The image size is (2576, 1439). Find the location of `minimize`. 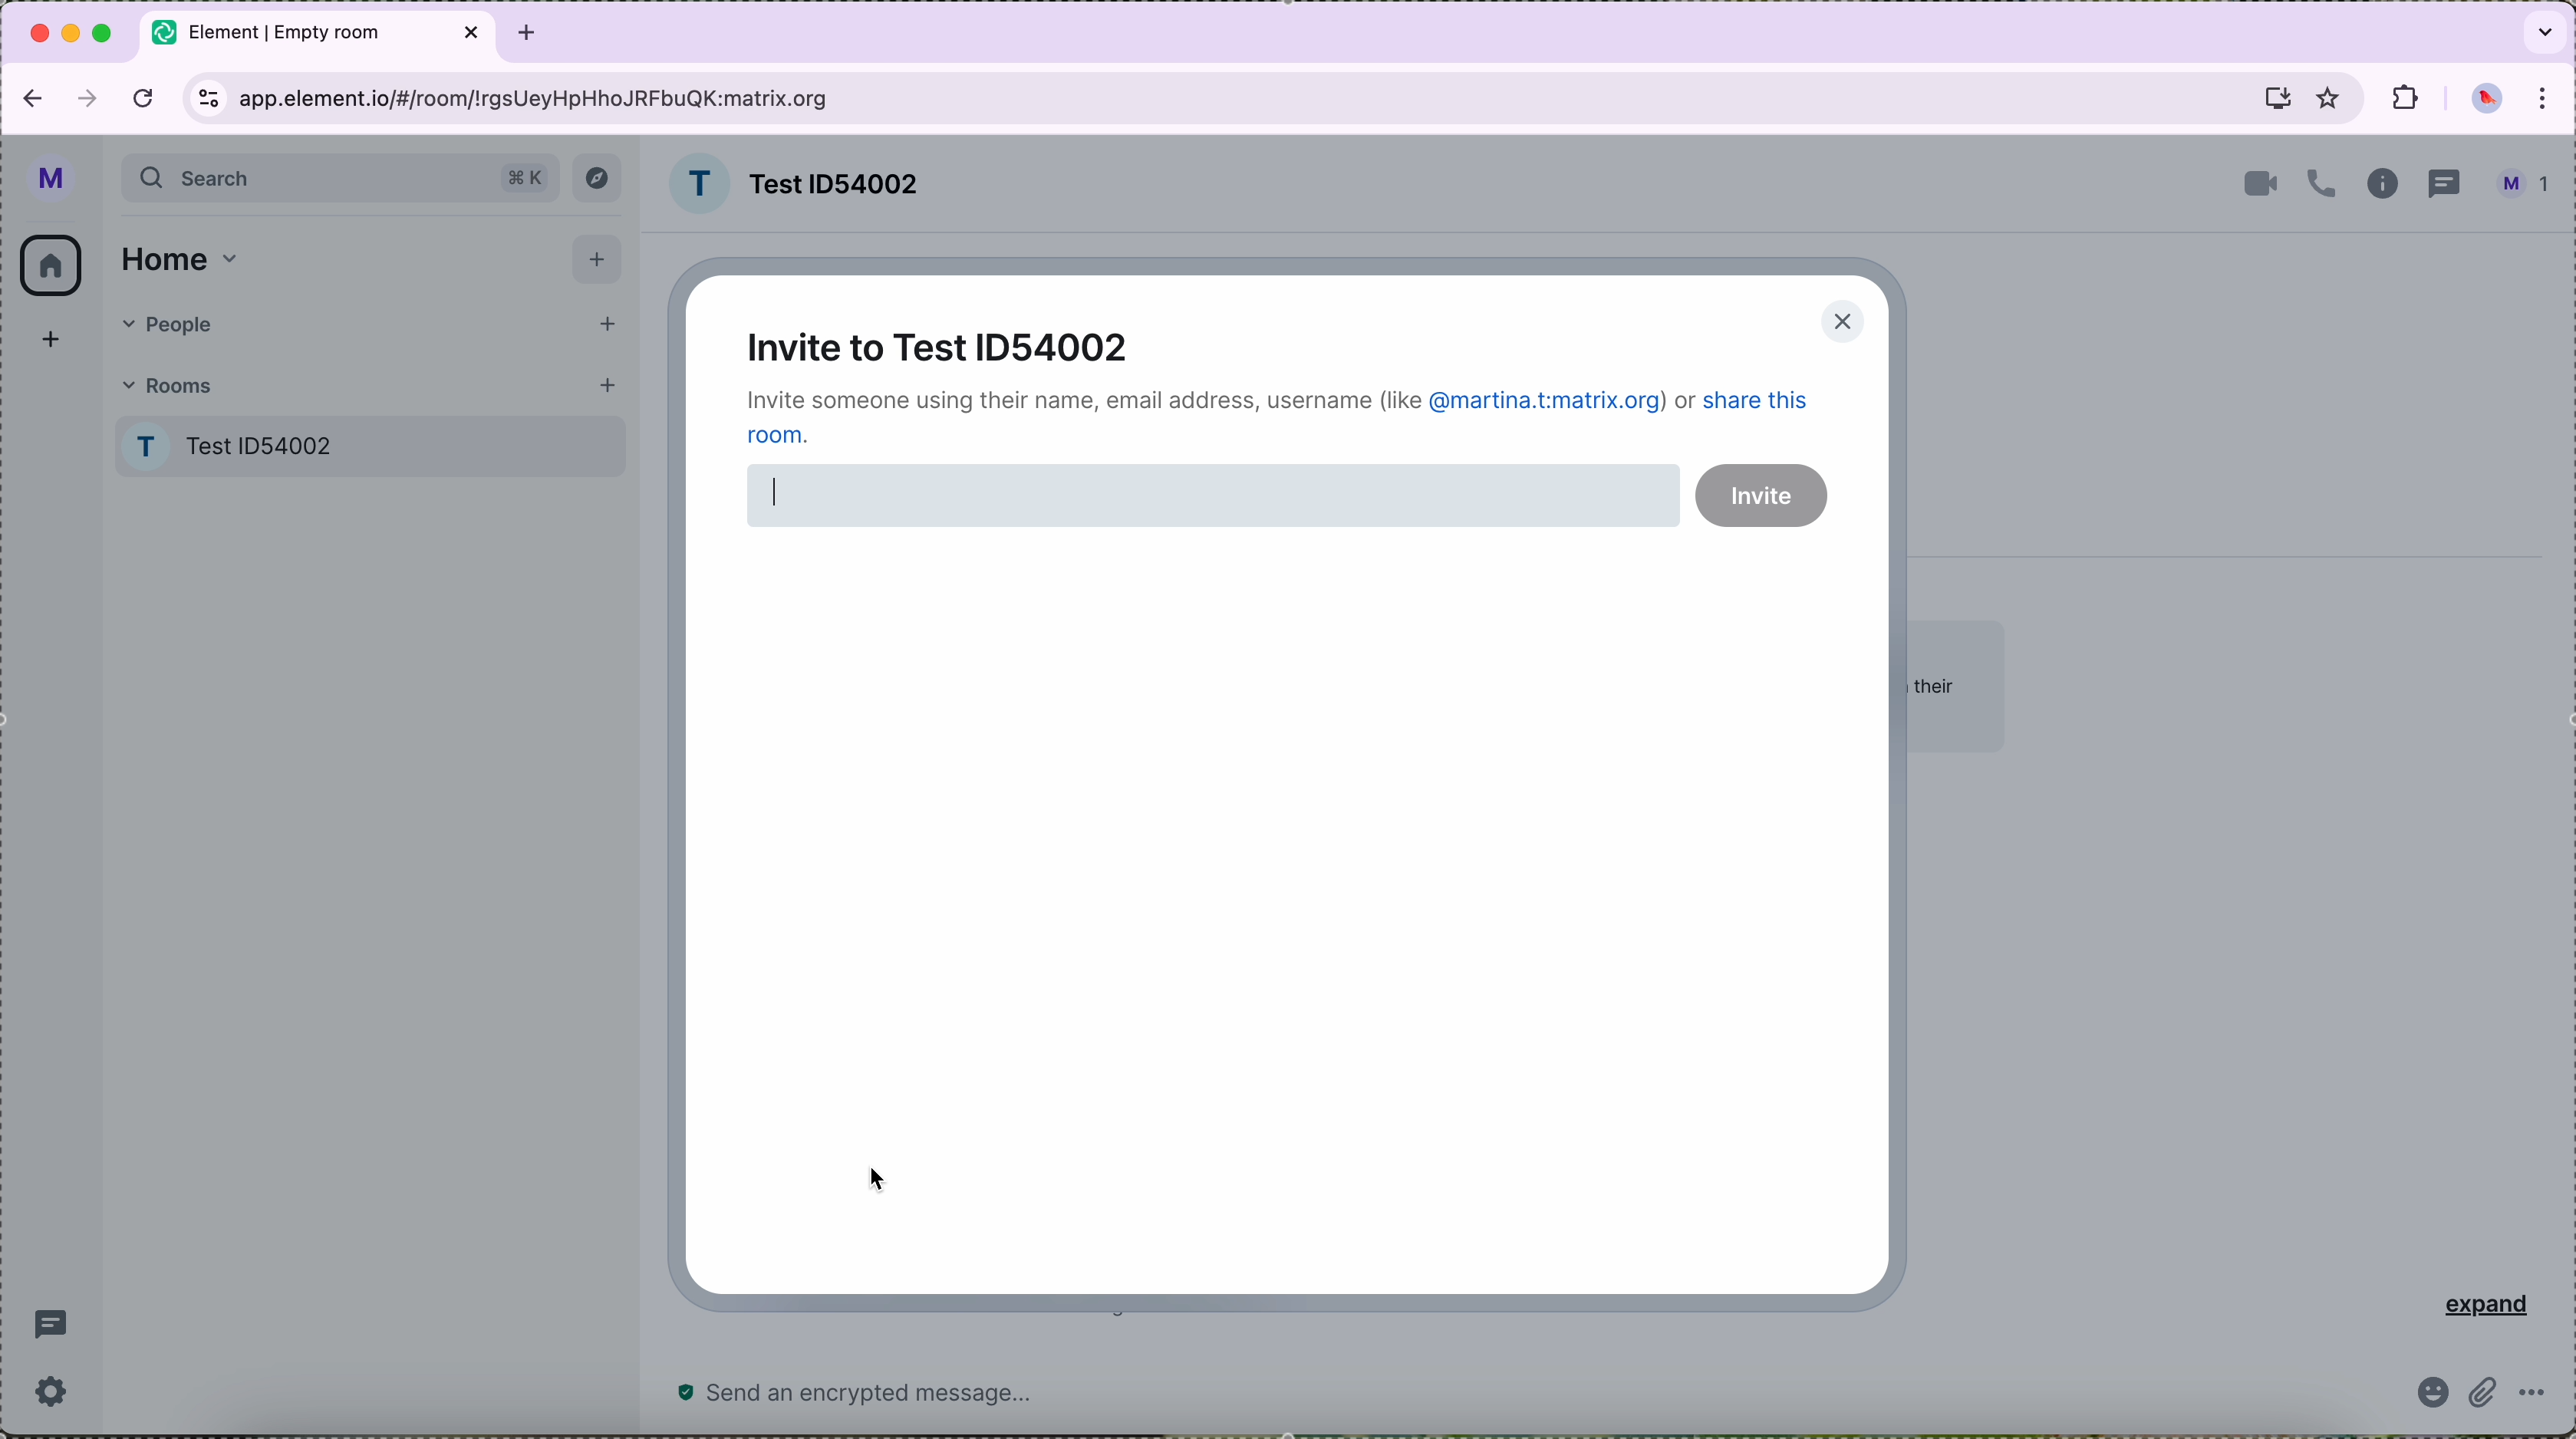

minimize is located at coordinates (75, 33).